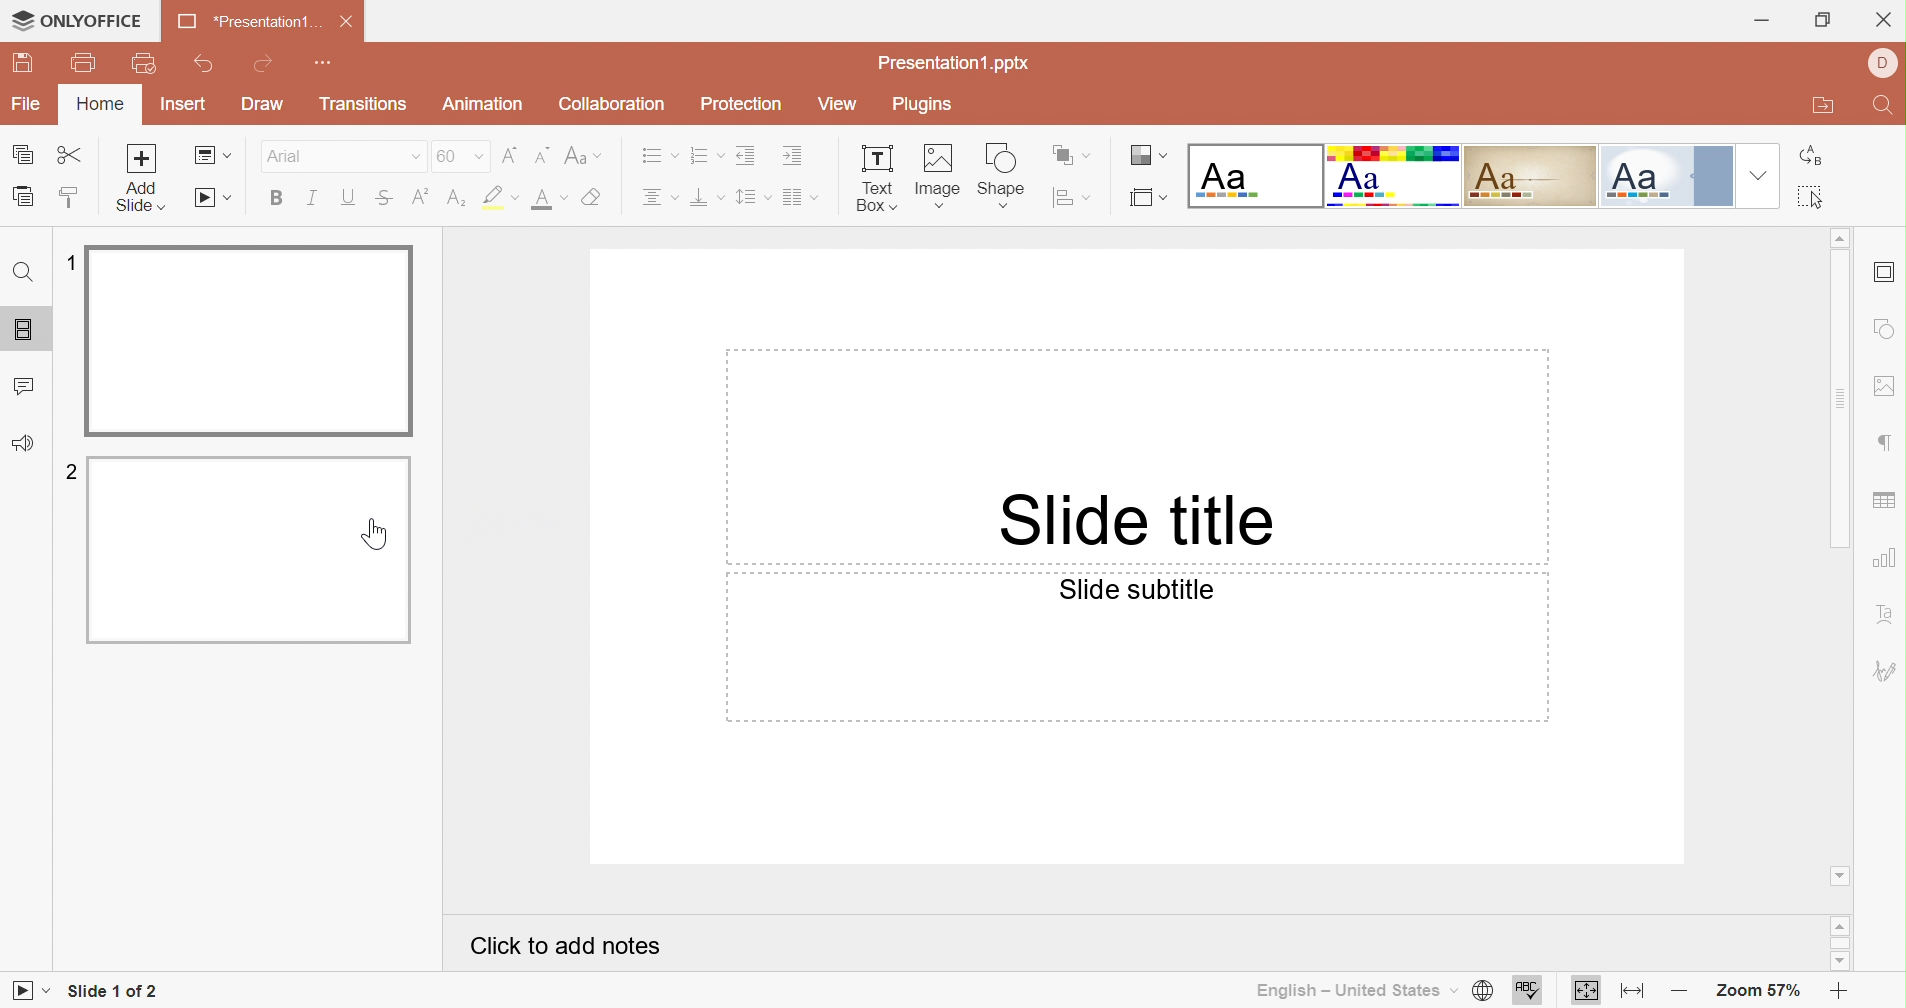  I want to click on Protection, so click(742, 106).